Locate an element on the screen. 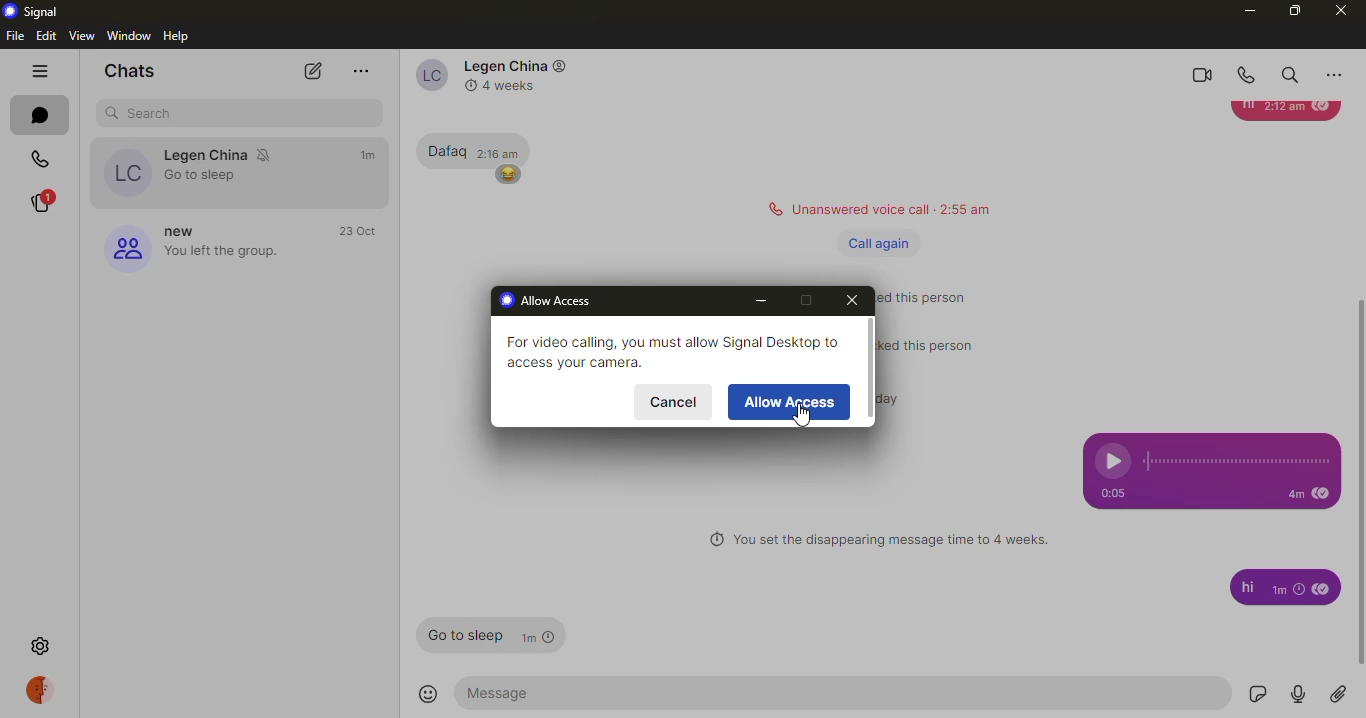  call again is located at coordinates (879, 243).